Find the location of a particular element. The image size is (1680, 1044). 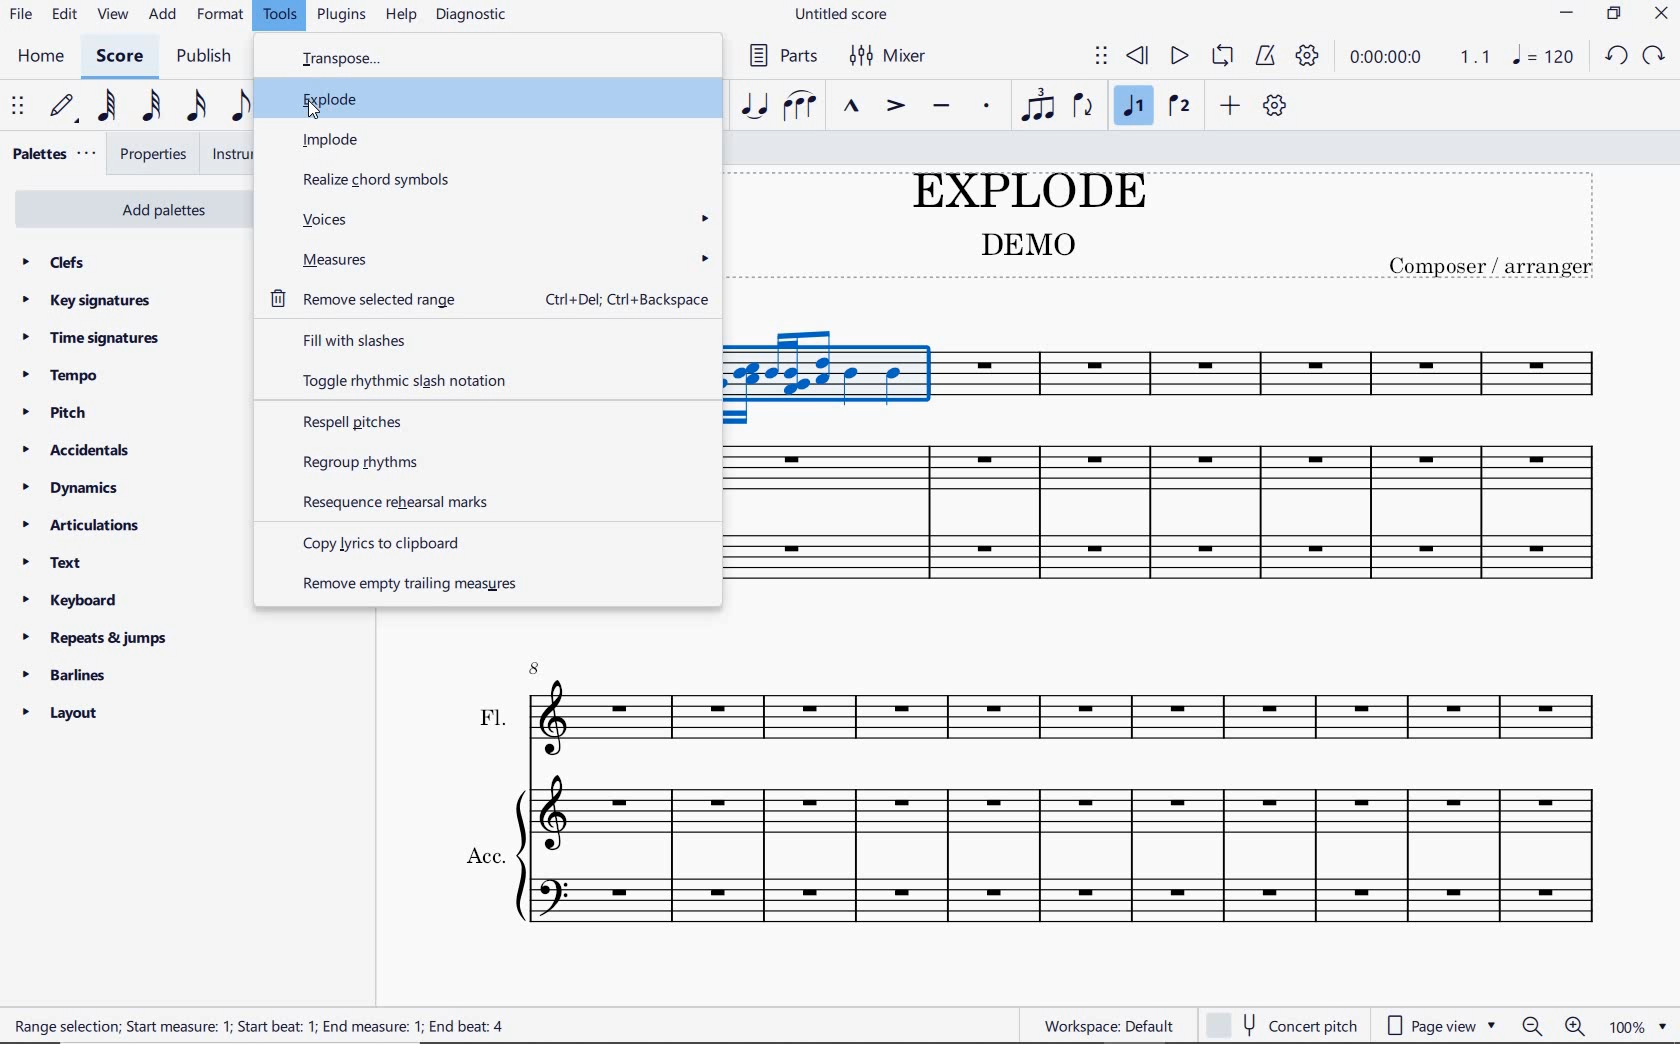

default (step time) is located at coordinates (64, 108).